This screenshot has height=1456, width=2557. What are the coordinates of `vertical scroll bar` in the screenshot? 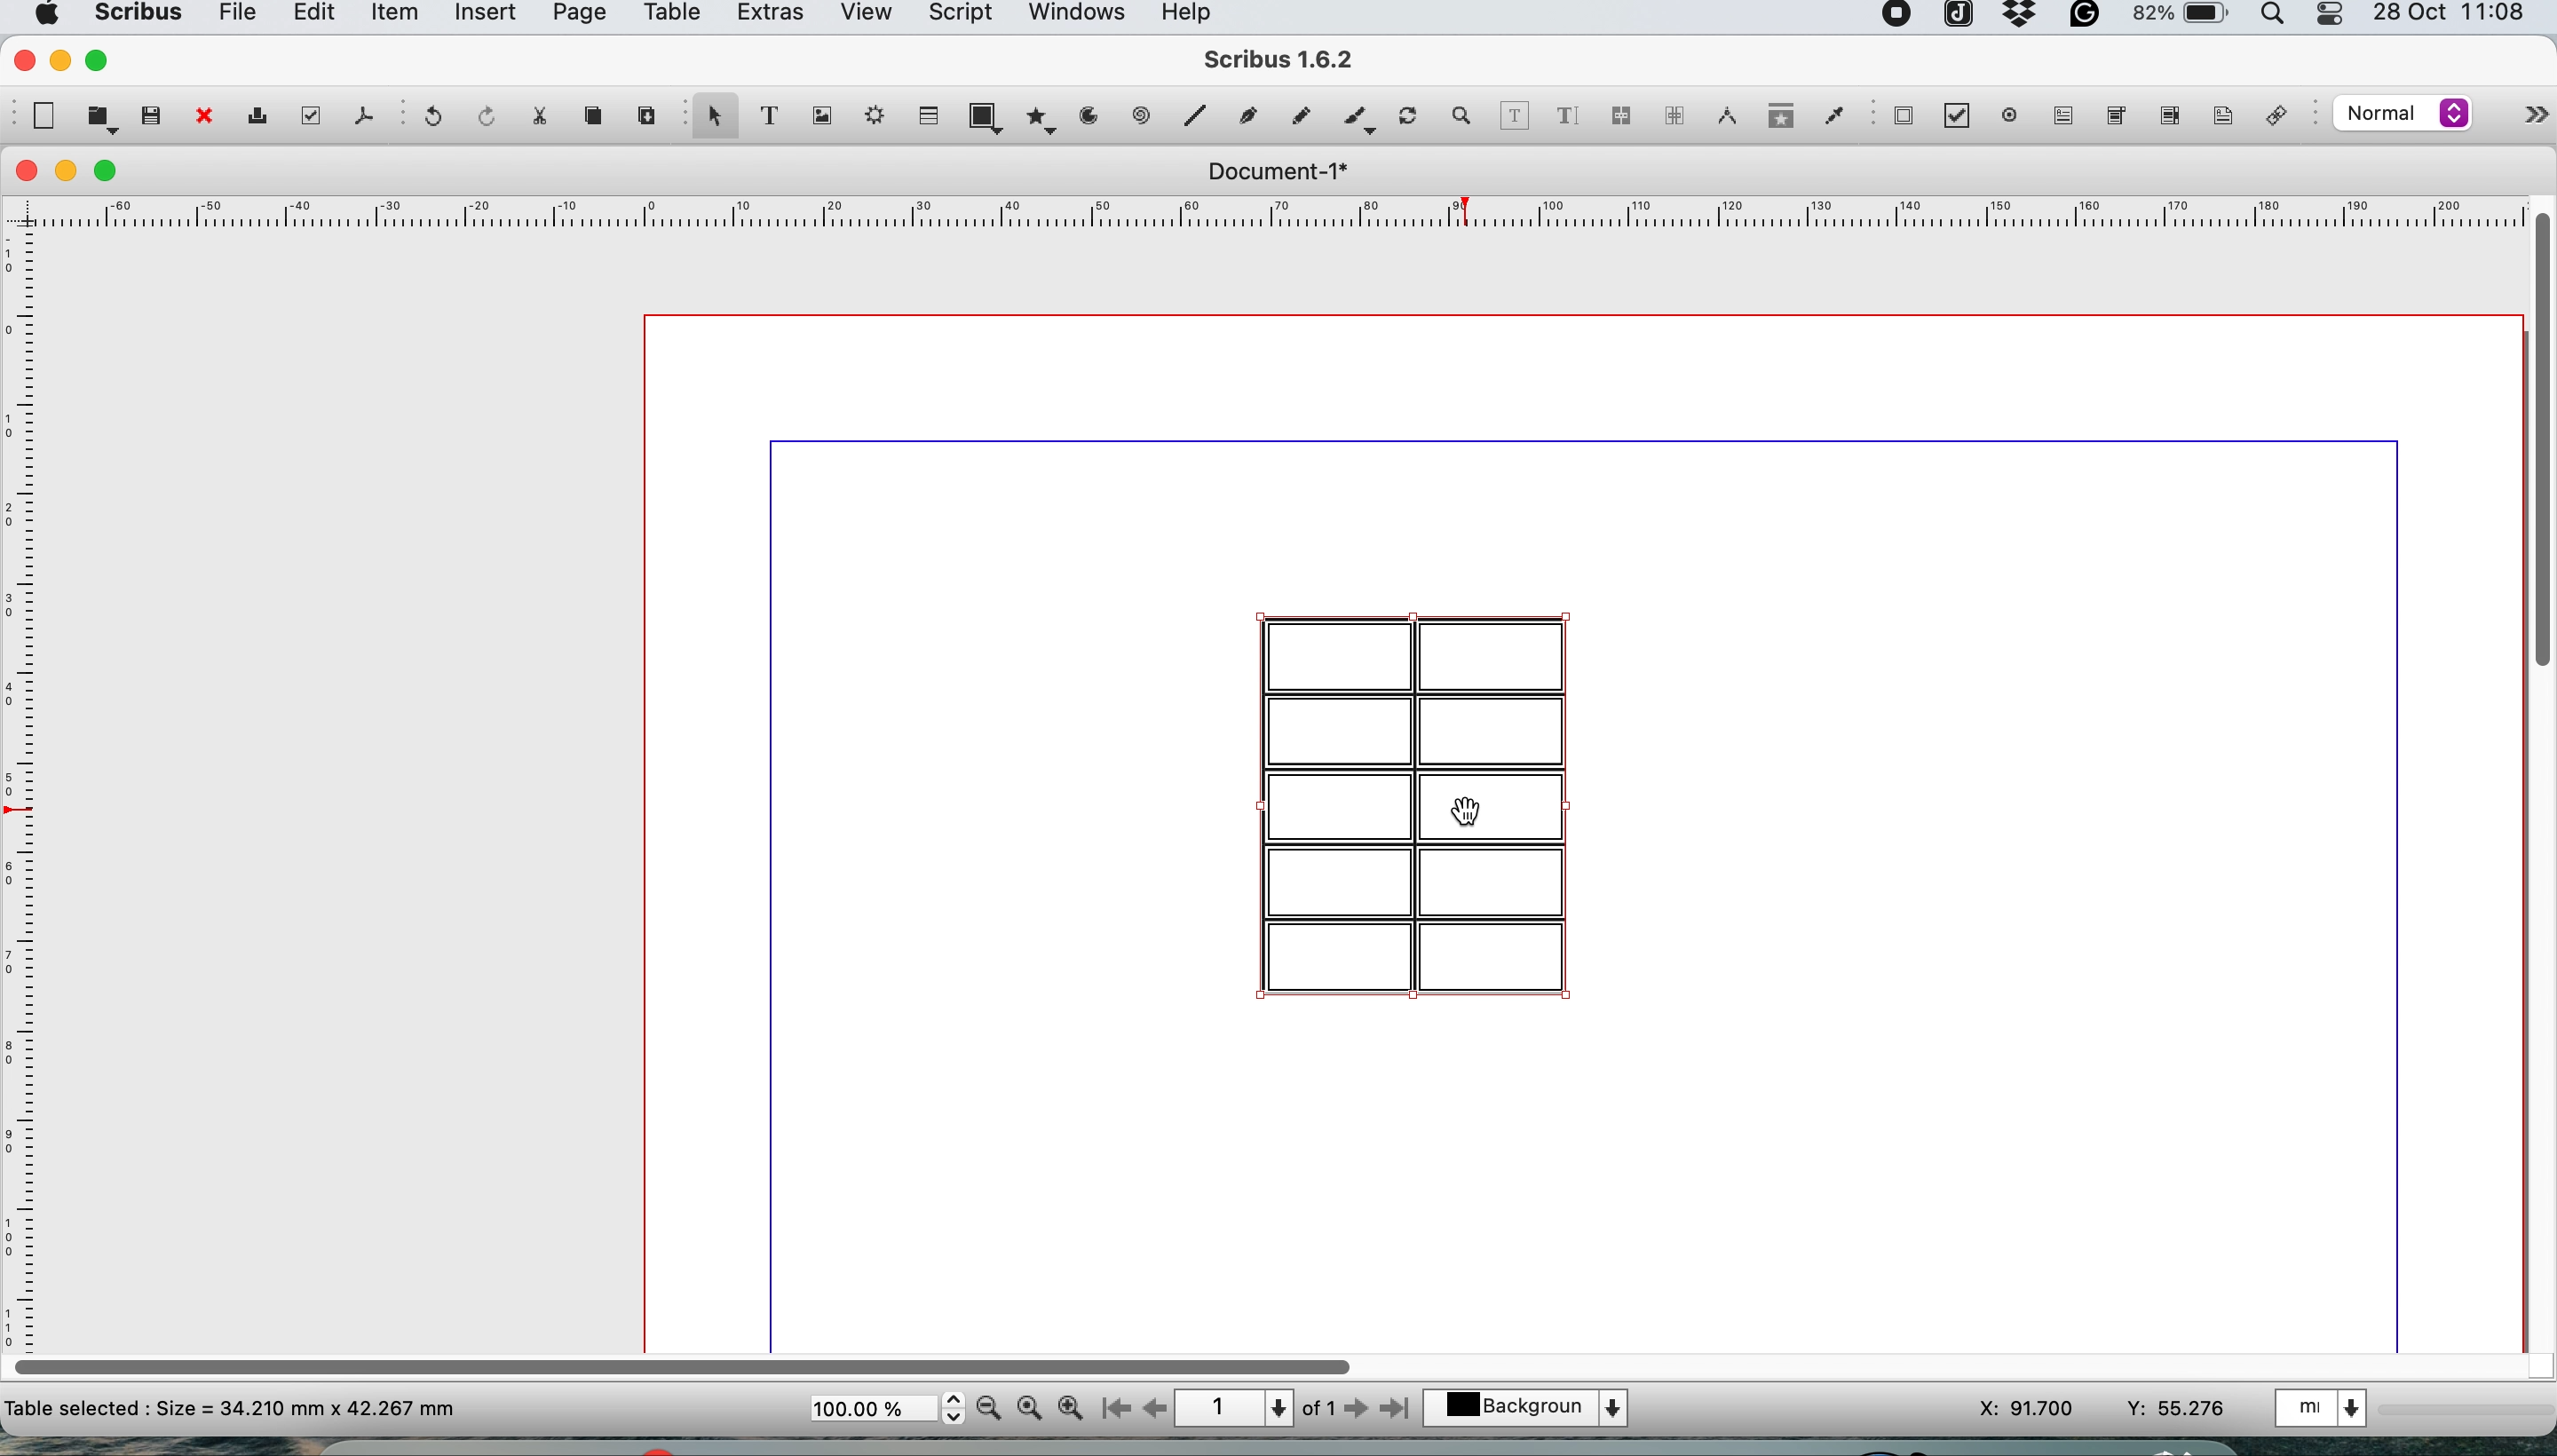 It's located at (2539, 435).